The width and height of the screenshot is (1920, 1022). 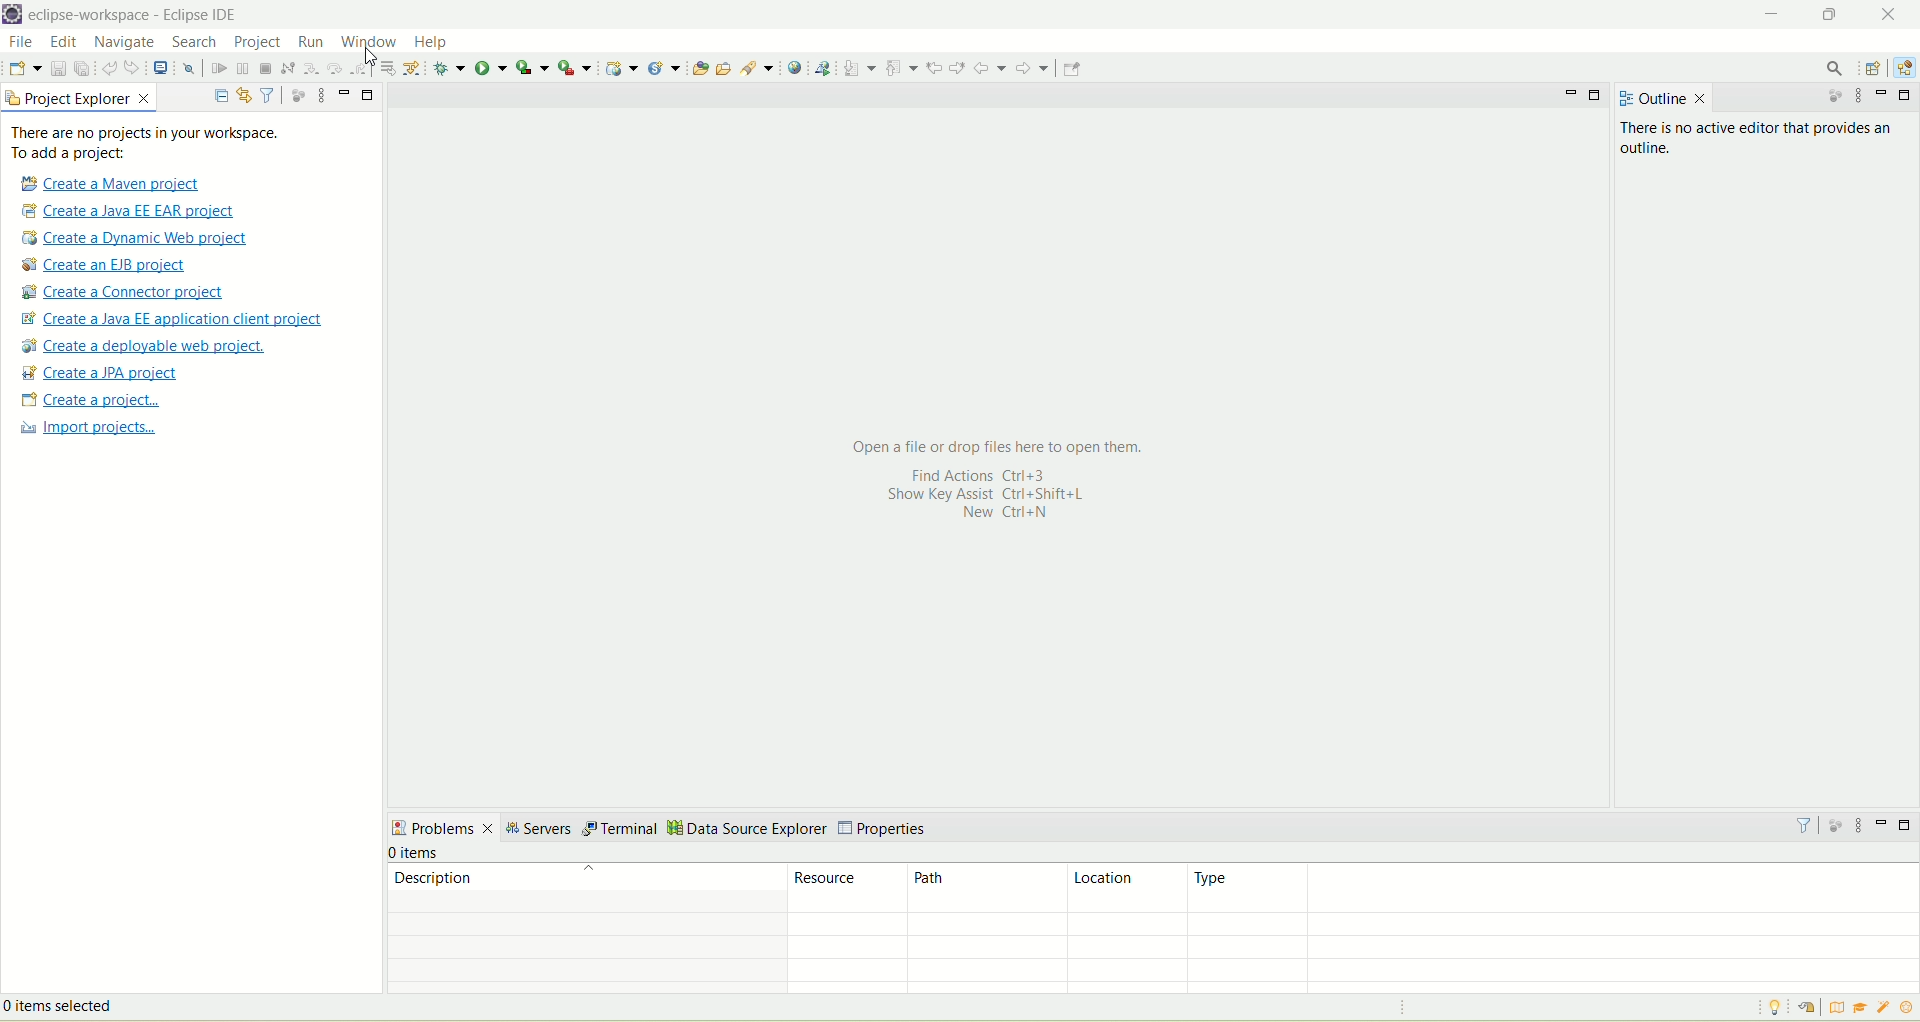 What do you see at coordinates (793, 67) in the screenshot?
I see `open web browser` at bounding box center [793, 67].